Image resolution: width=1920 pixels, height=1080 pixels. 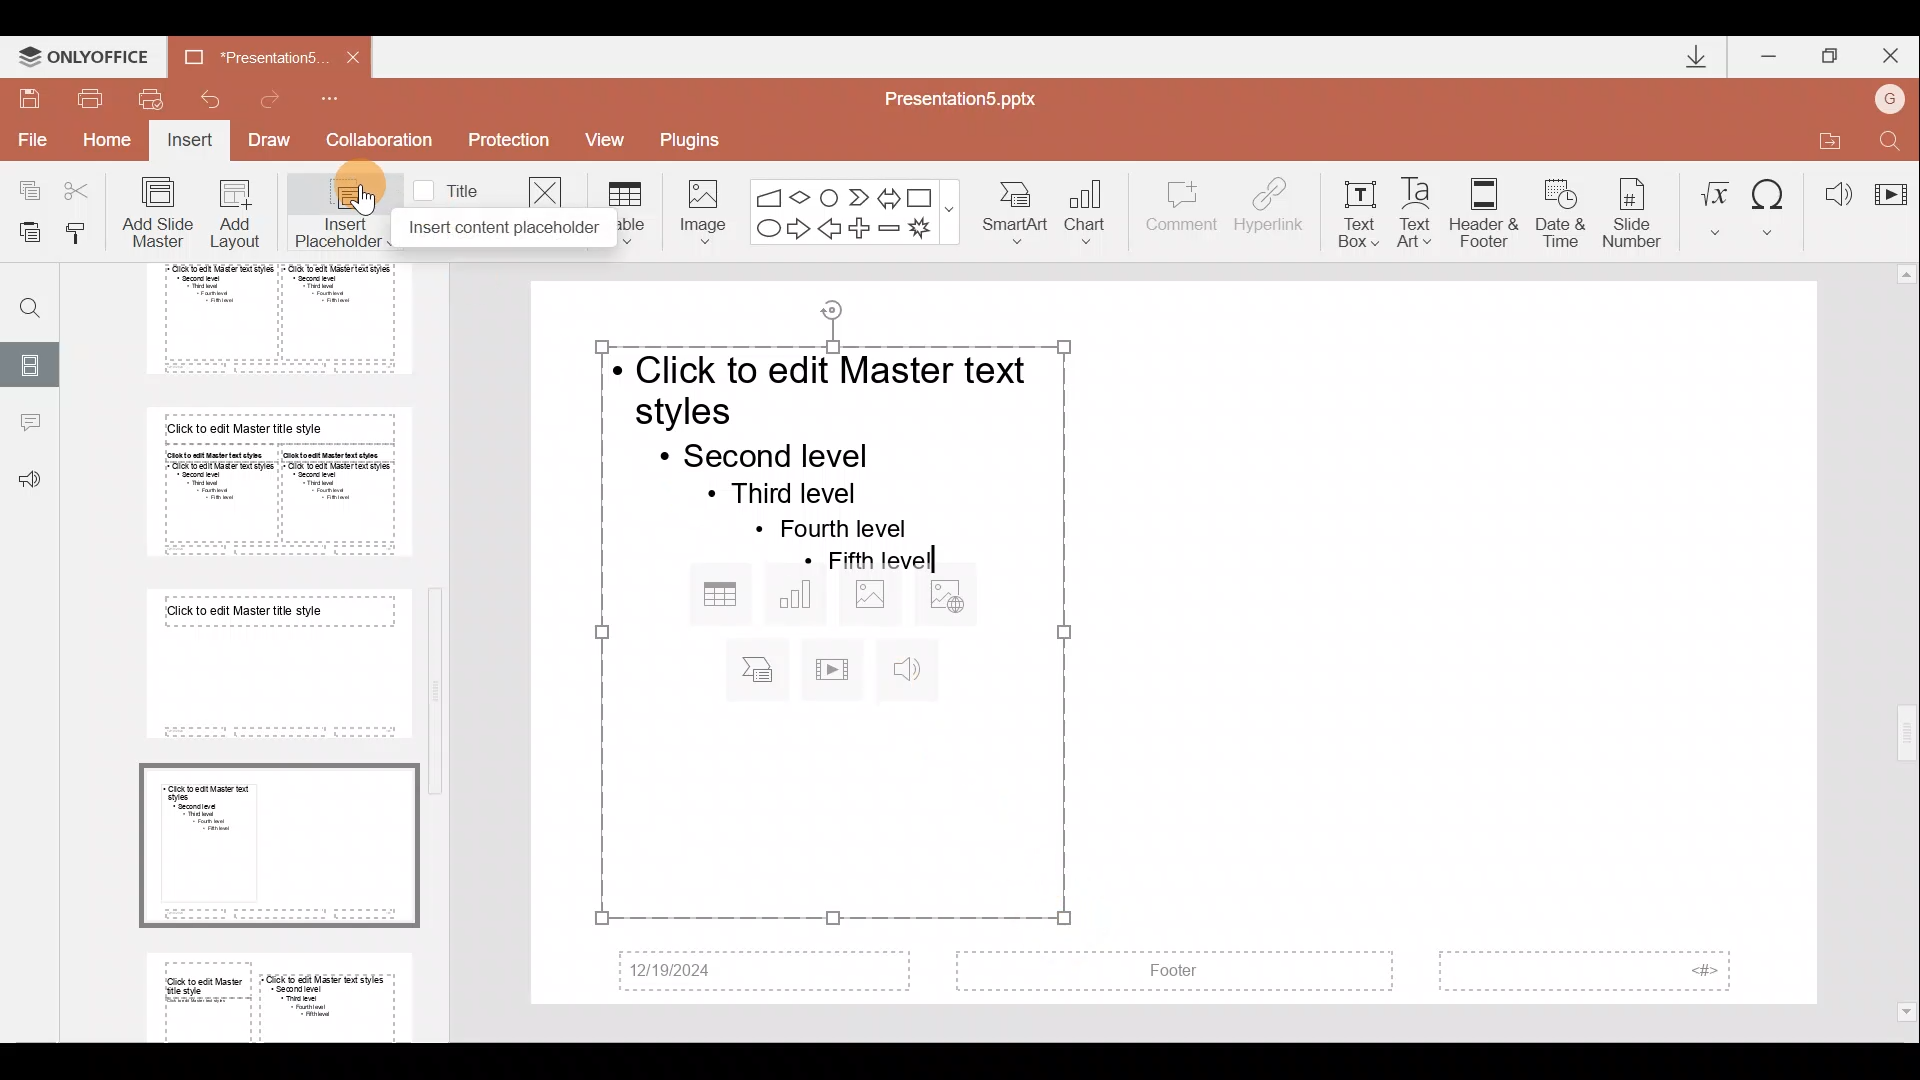 What do you see at coordinates (1830, 188) in the screenshot?
I see `Audio` at bounding box center [1830, 188].